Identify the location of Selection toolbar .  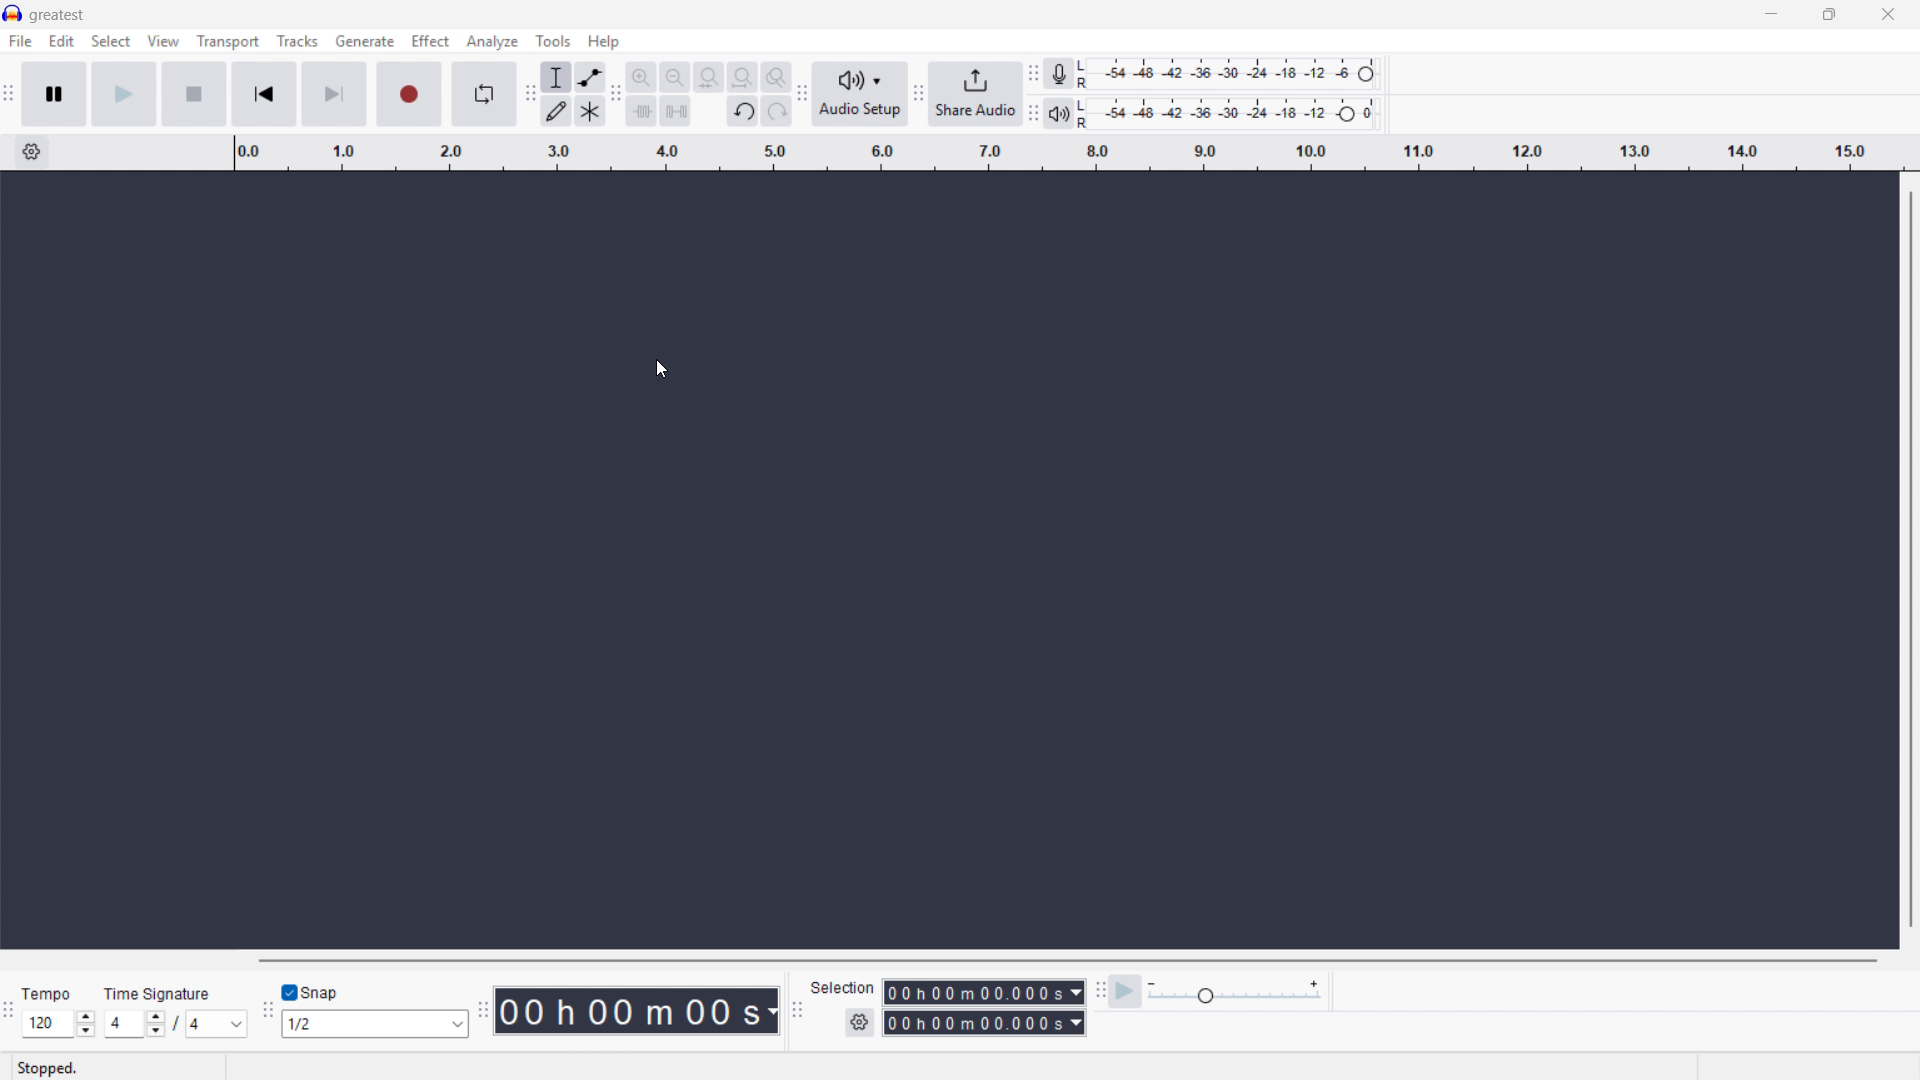
(799, 1013).